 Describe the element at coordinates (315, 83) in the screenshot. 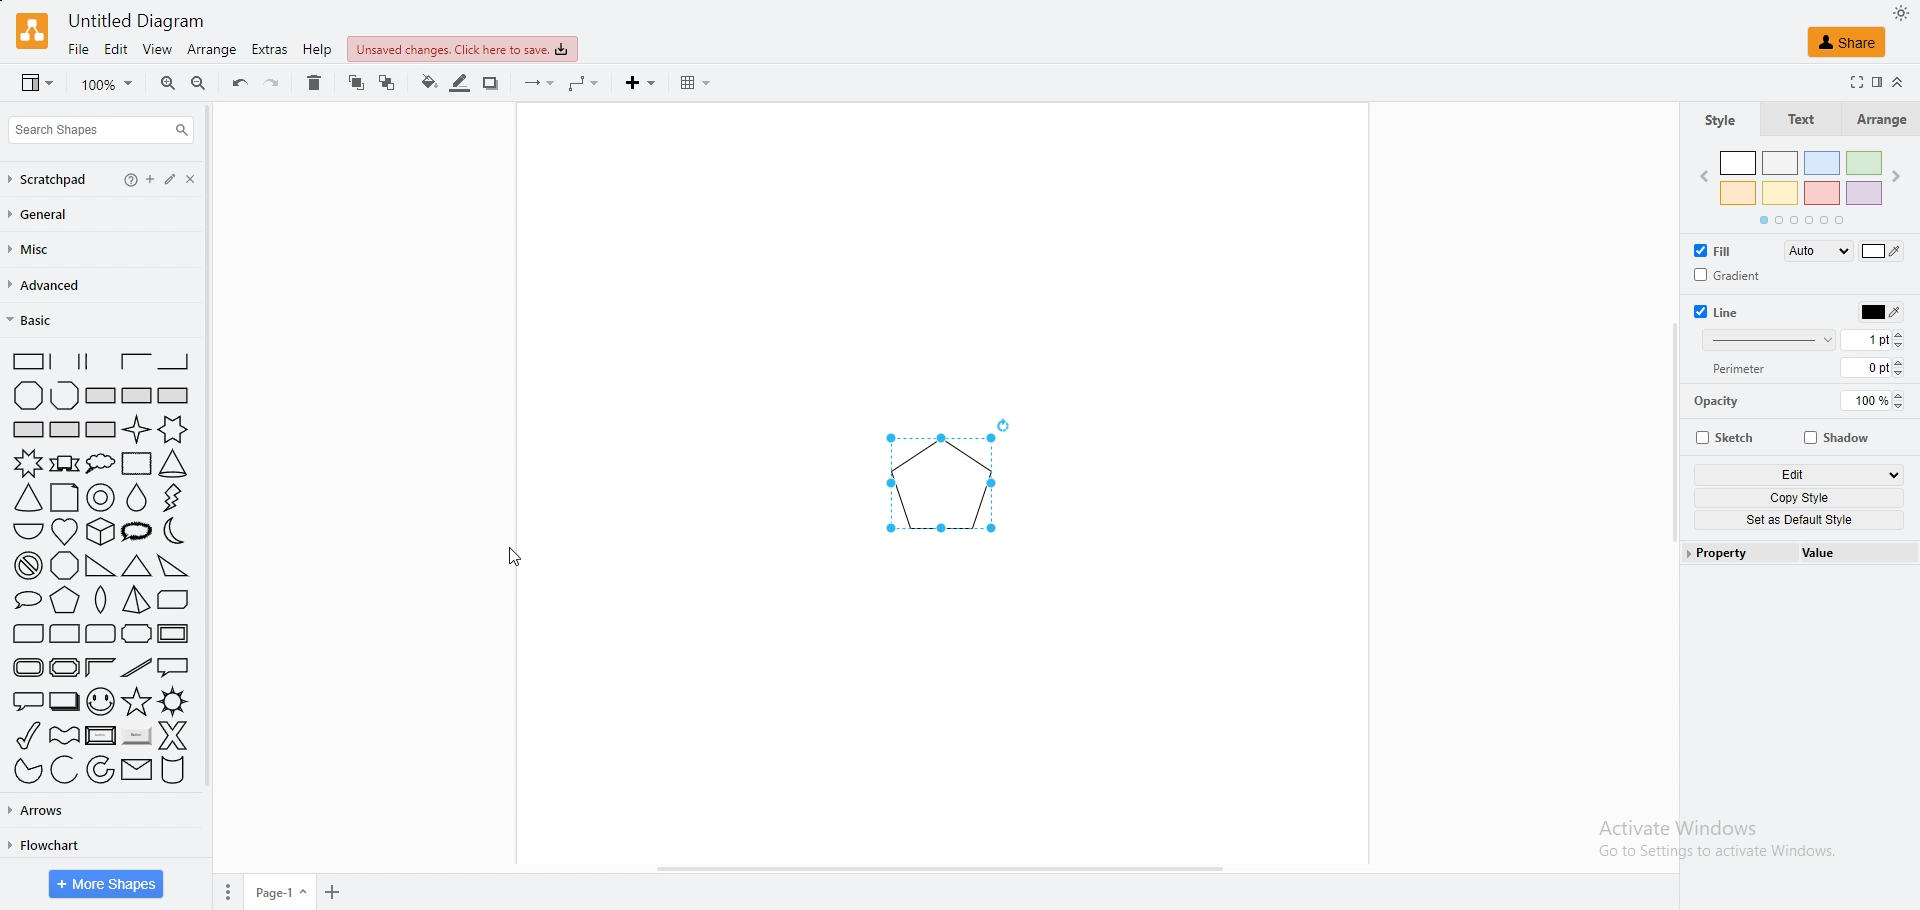

I see `delete` at that location.